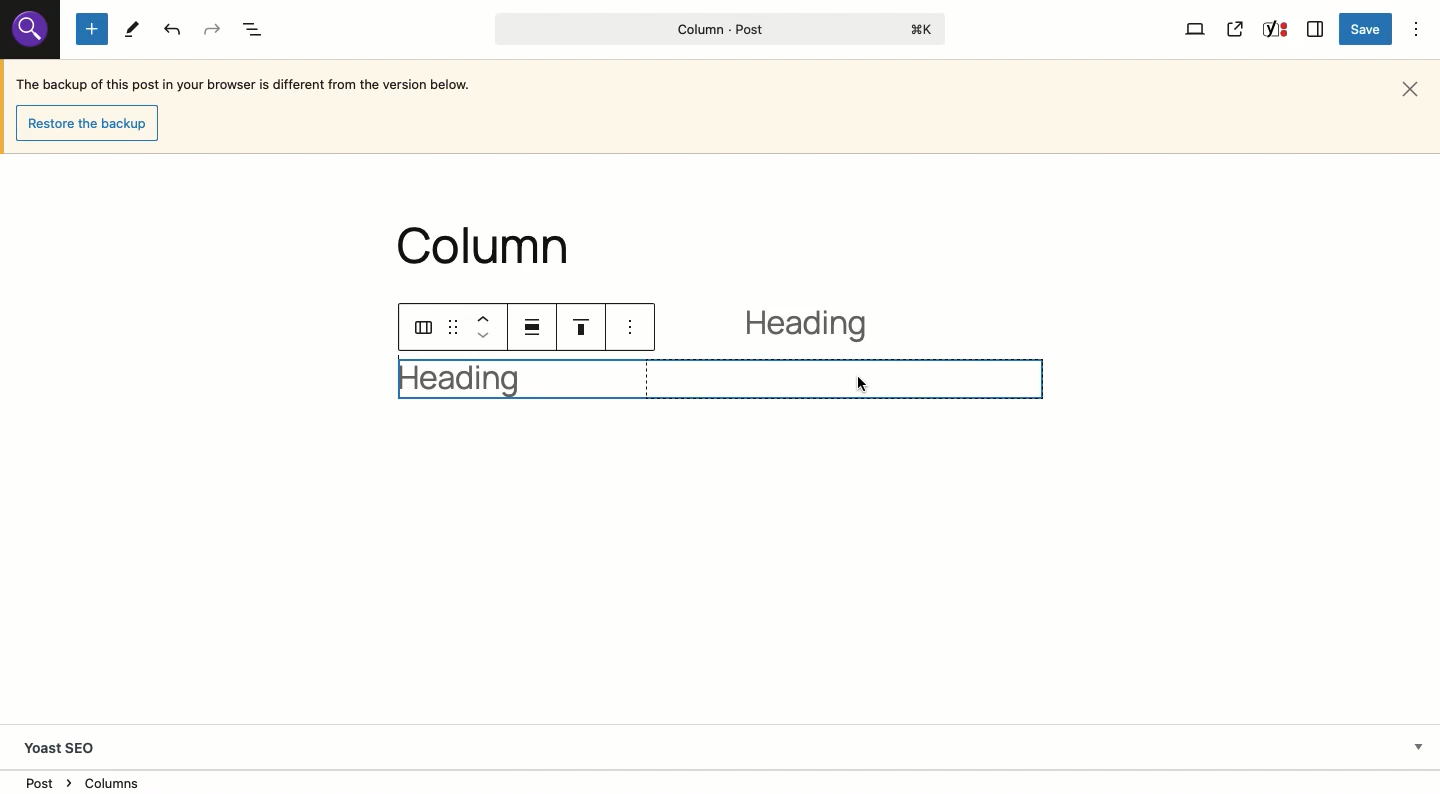 The image size is (1440, 794). Describe the element at coordinates (538, 328) in the screenshot. I see `Align` at that location.